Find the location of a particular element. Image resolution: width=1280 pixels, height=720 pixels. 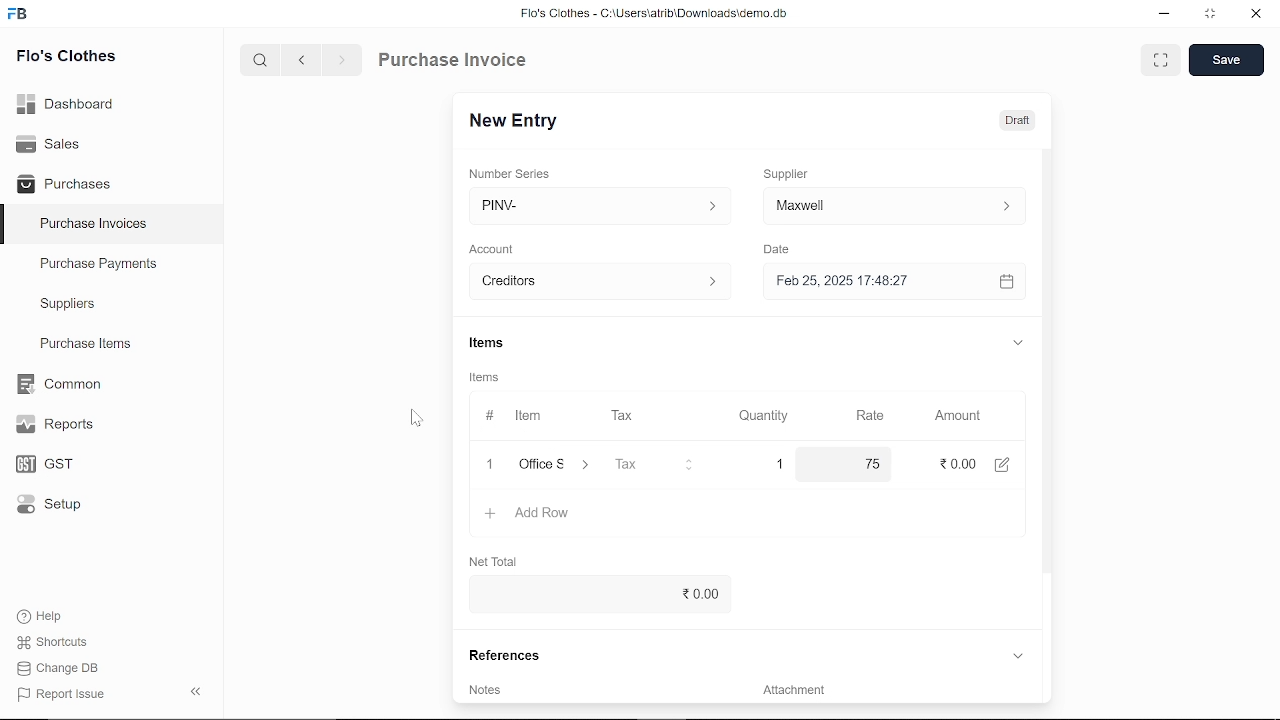

serach is located at coordinates (258, 61).